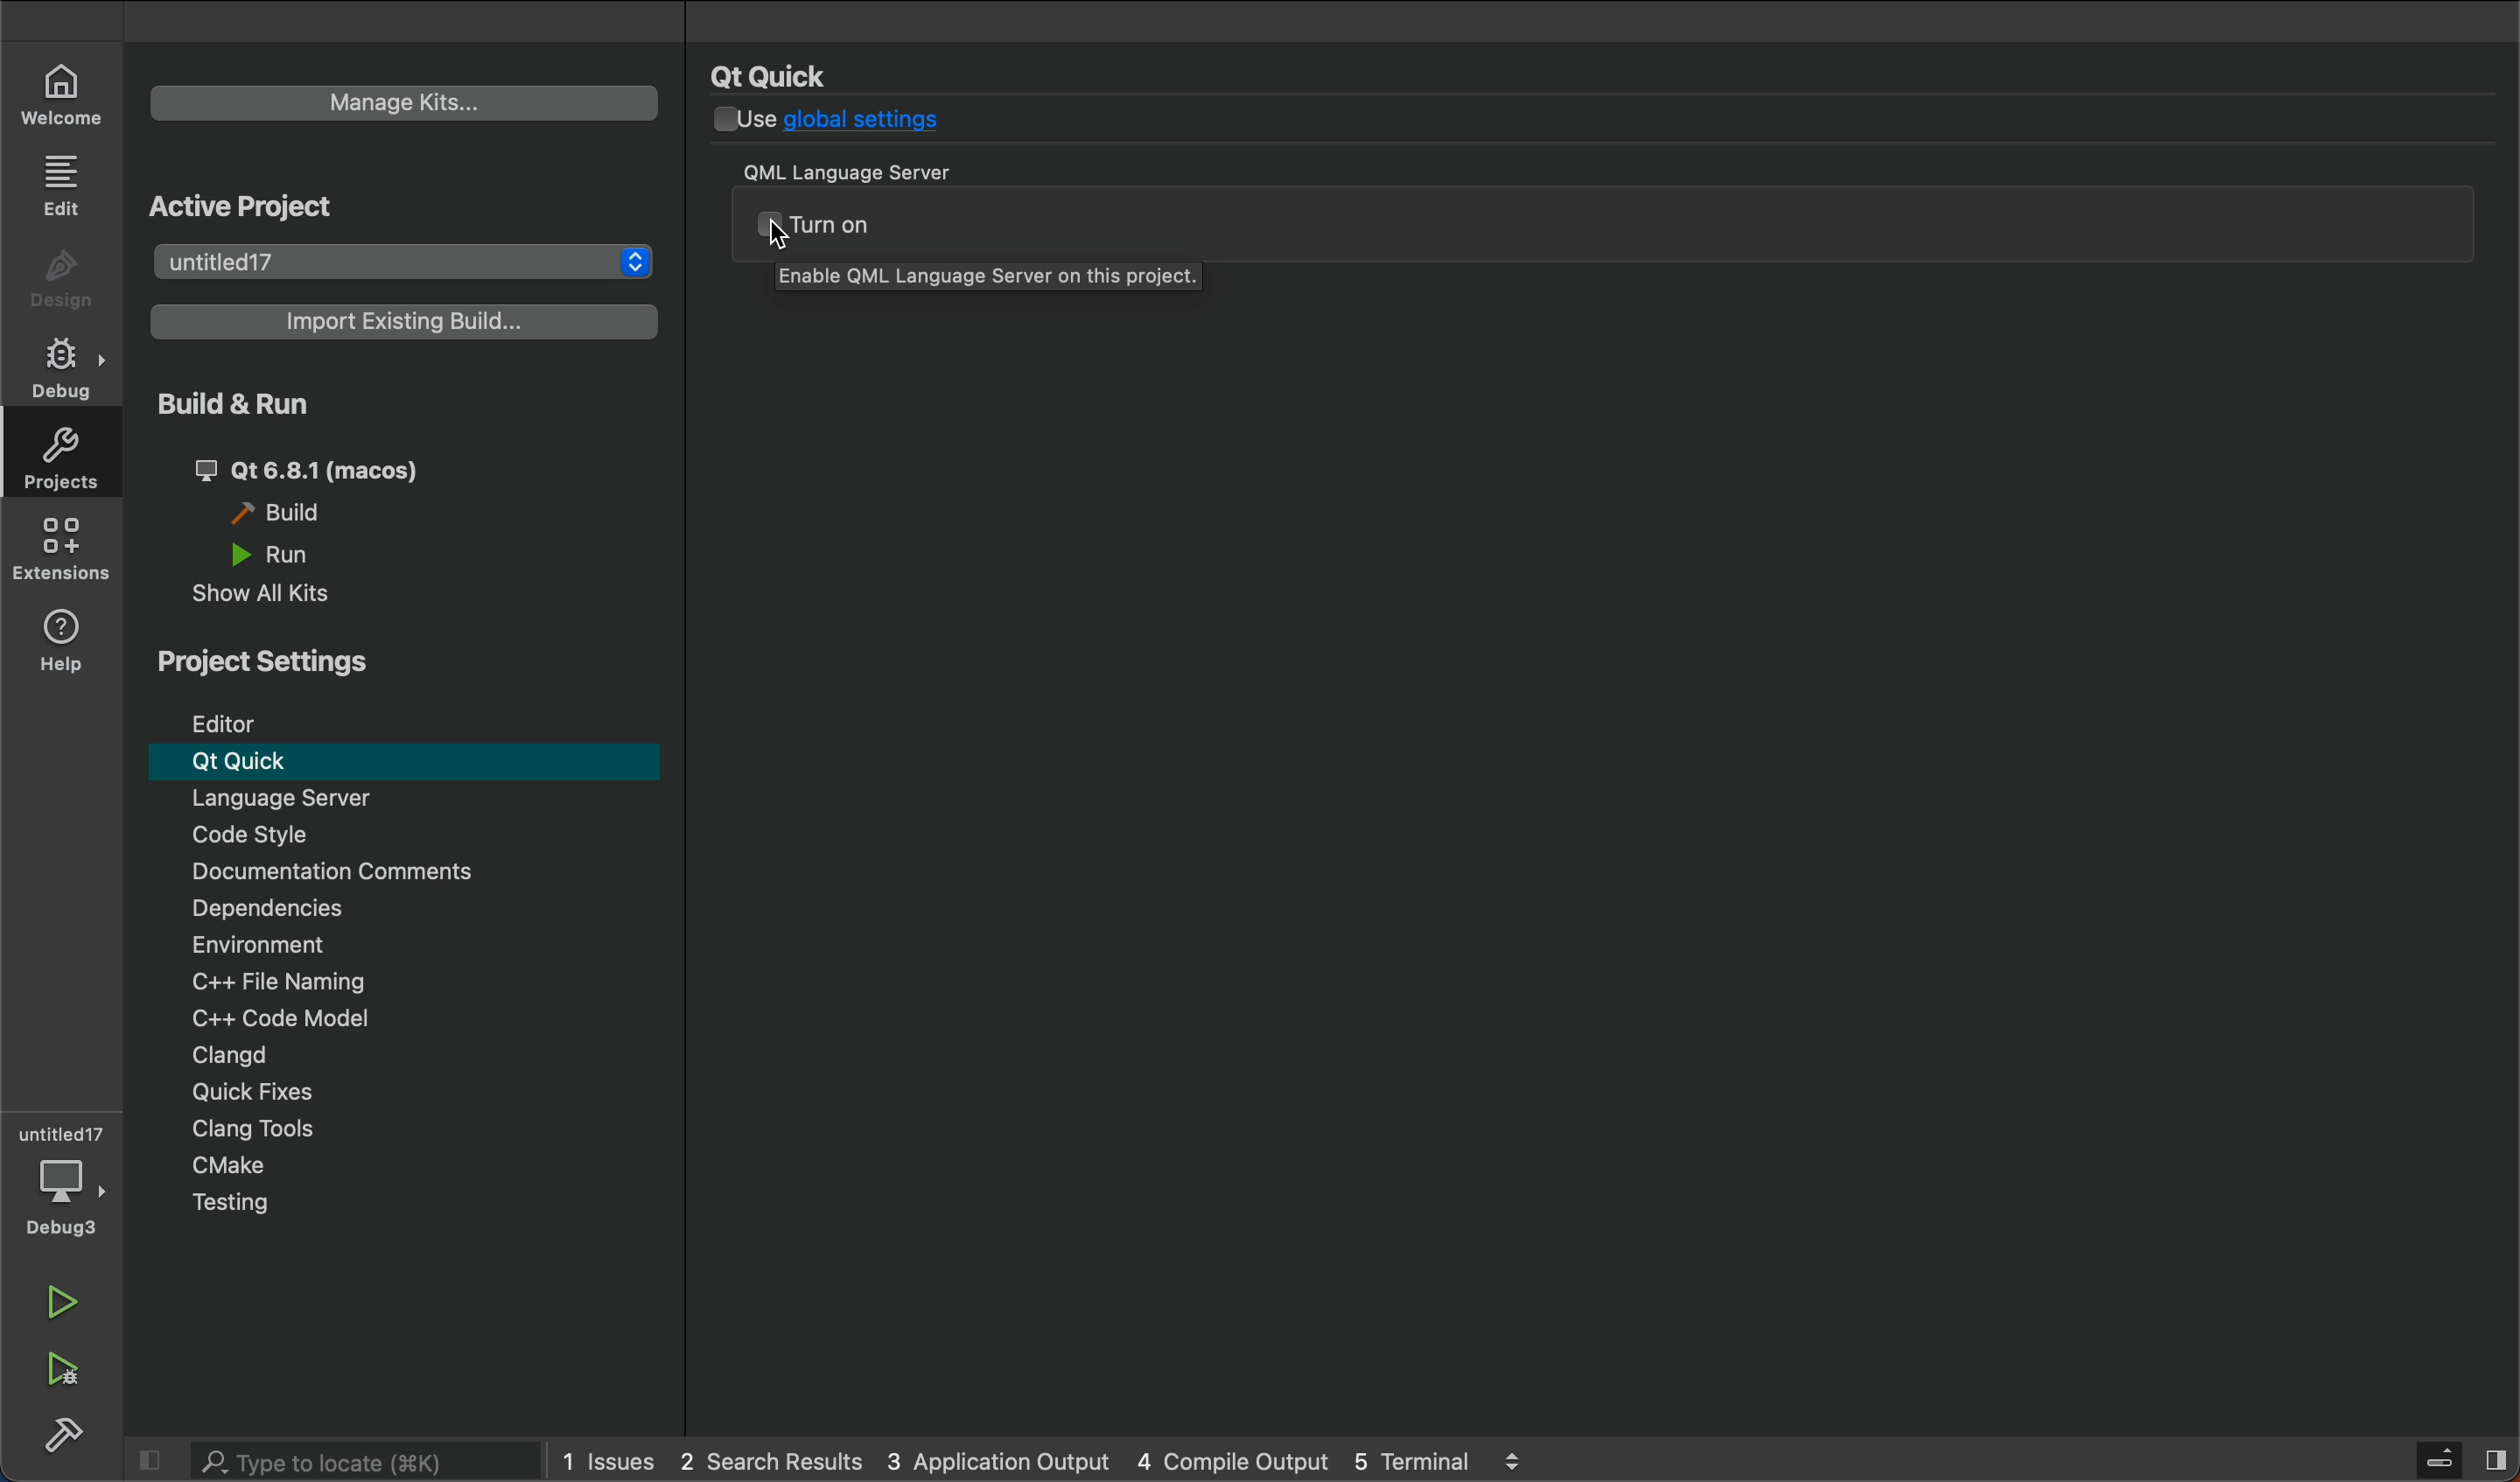 This screenshot has width=2520, height=1482. What do you see at coordinates (994, 283) in the screenshot?
I see `Enable QML Language Server` at bounding box center [994, 283].